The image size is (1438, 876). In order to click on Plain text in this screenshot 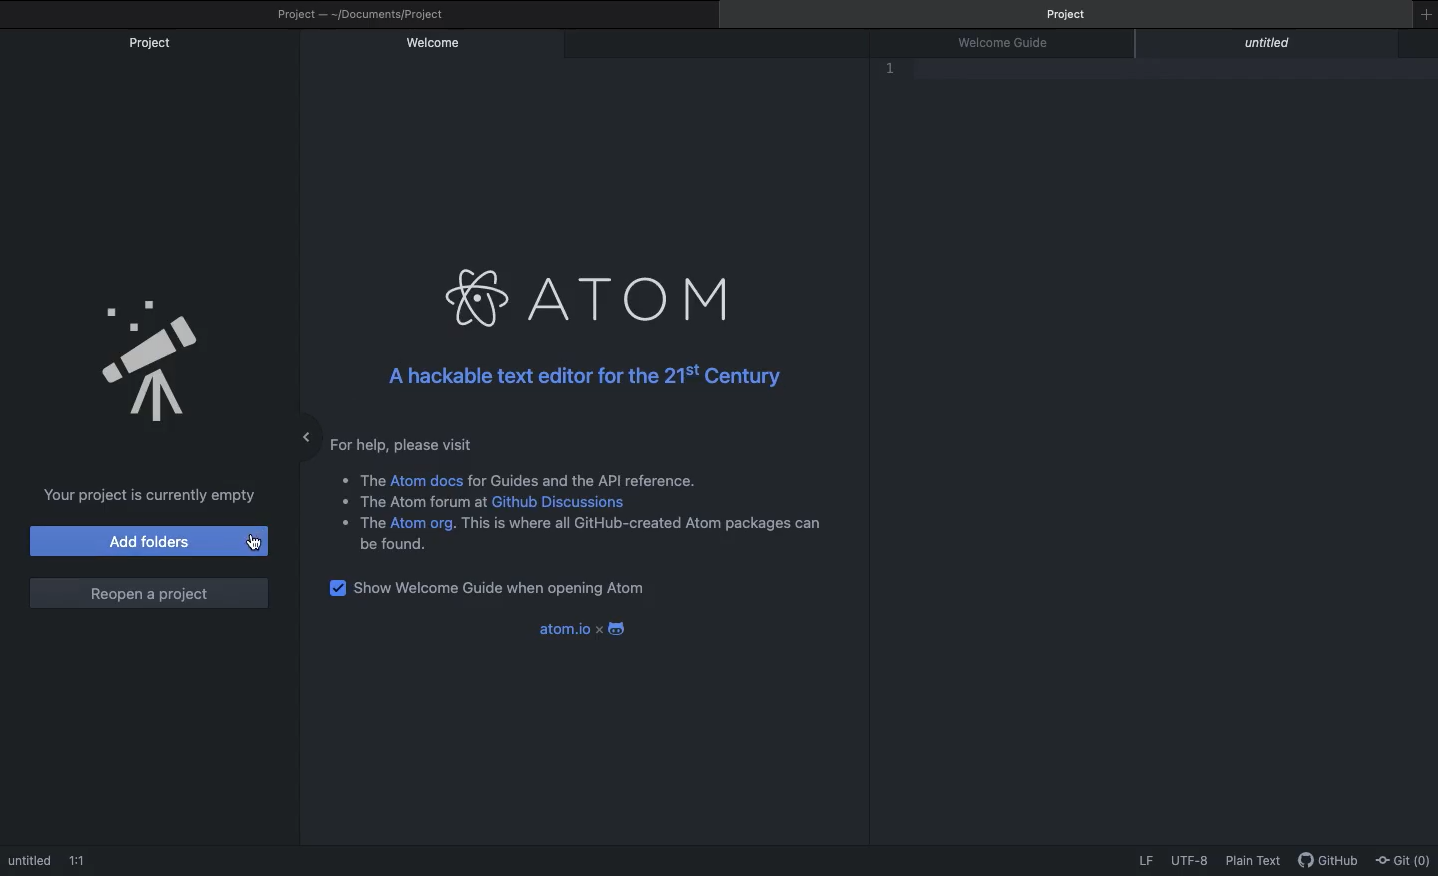, I will do `click(1257, 862)`.